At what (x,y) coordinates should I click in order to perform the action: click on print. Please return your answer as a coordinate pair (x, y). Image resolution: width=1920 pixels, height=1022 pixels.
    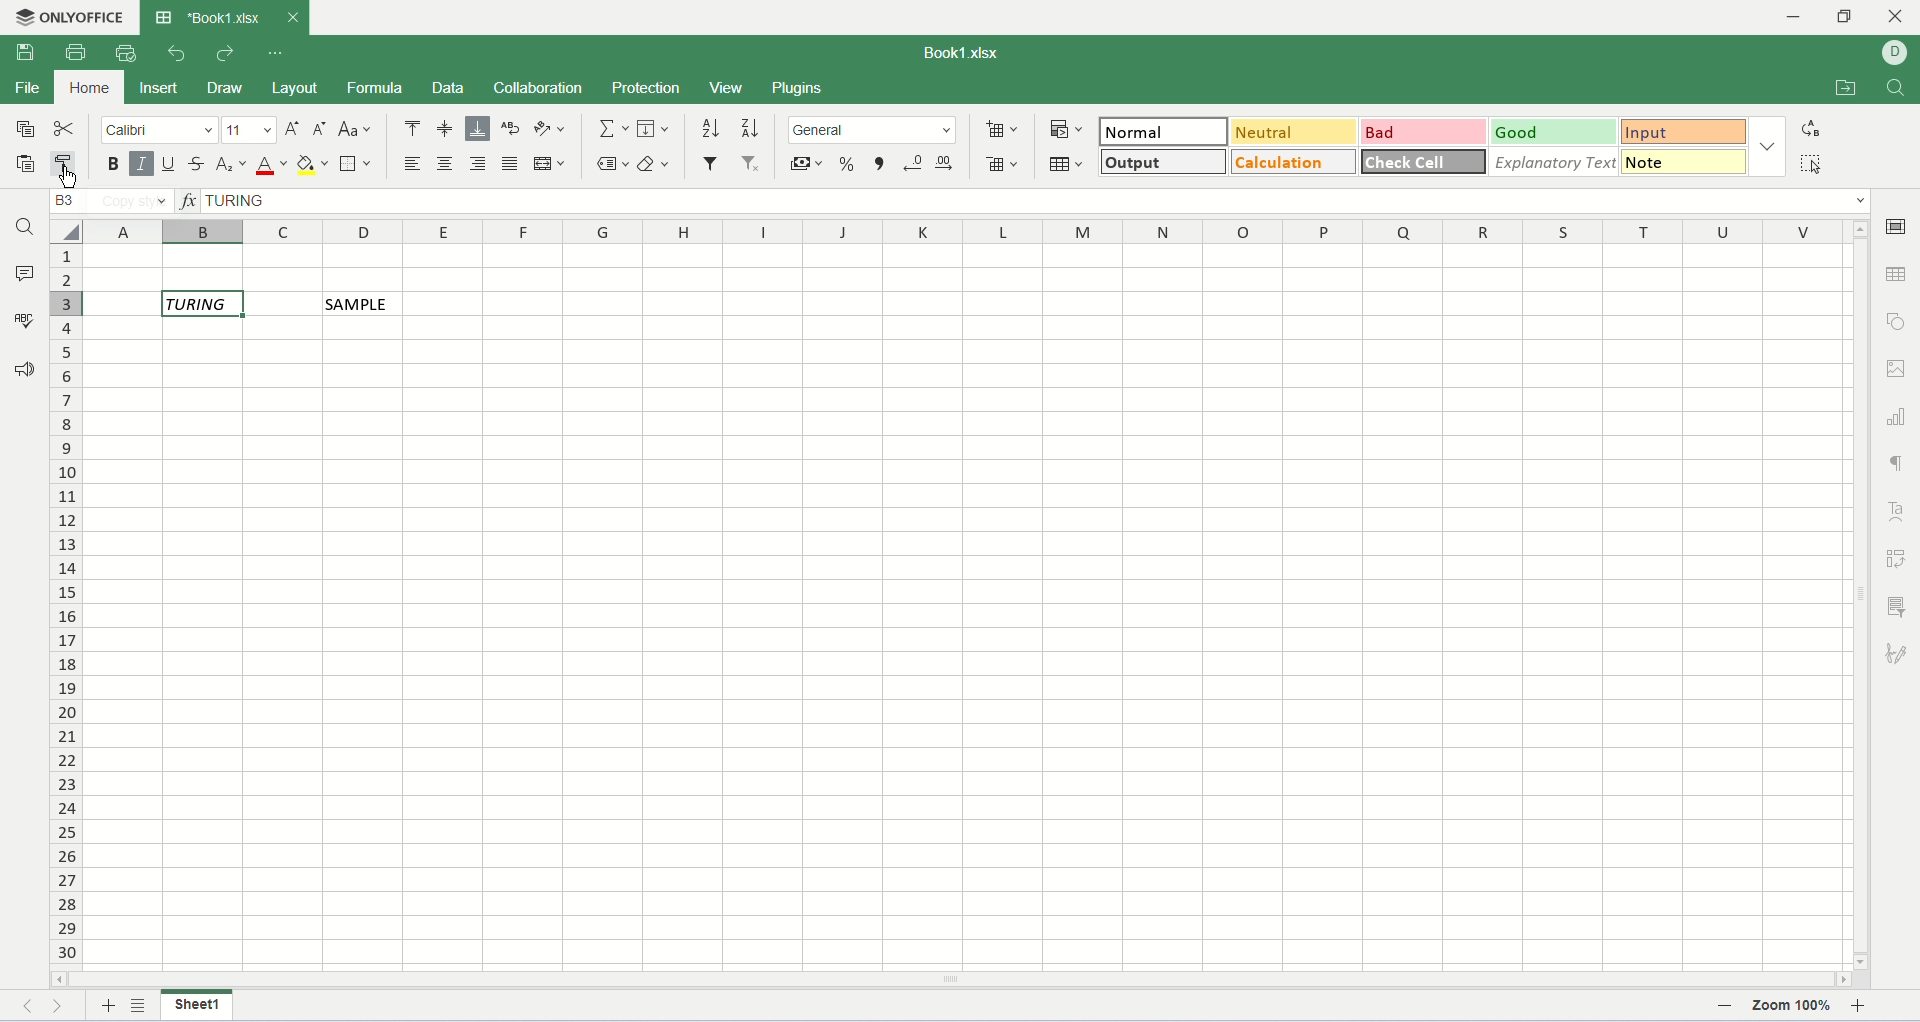
    Looking at the image, I should click on (80, 51).